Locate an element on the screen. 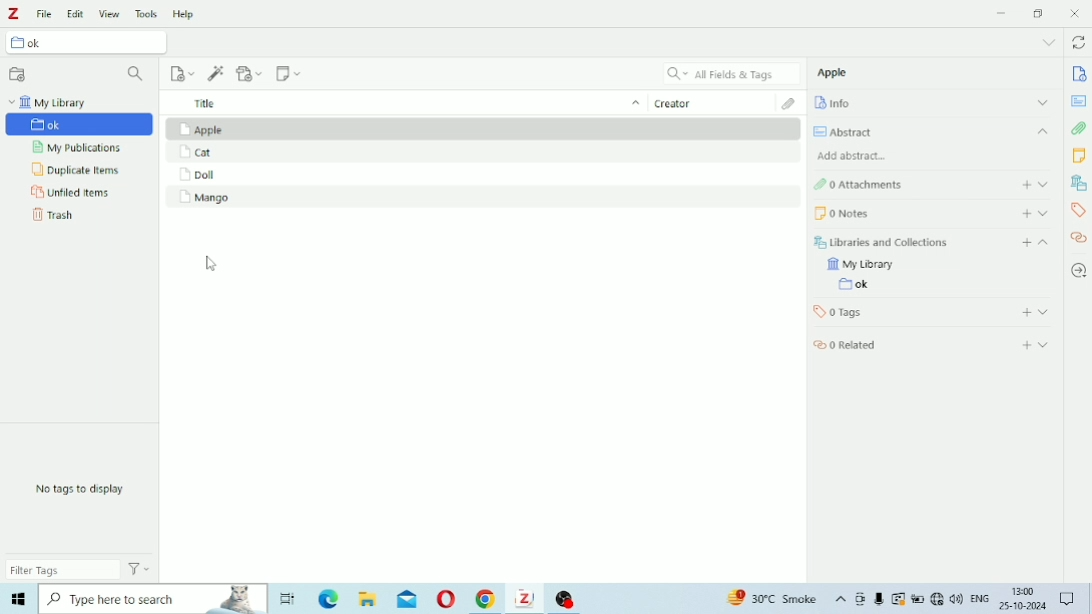  Duplicate Items is located at coordinates (75, 168).